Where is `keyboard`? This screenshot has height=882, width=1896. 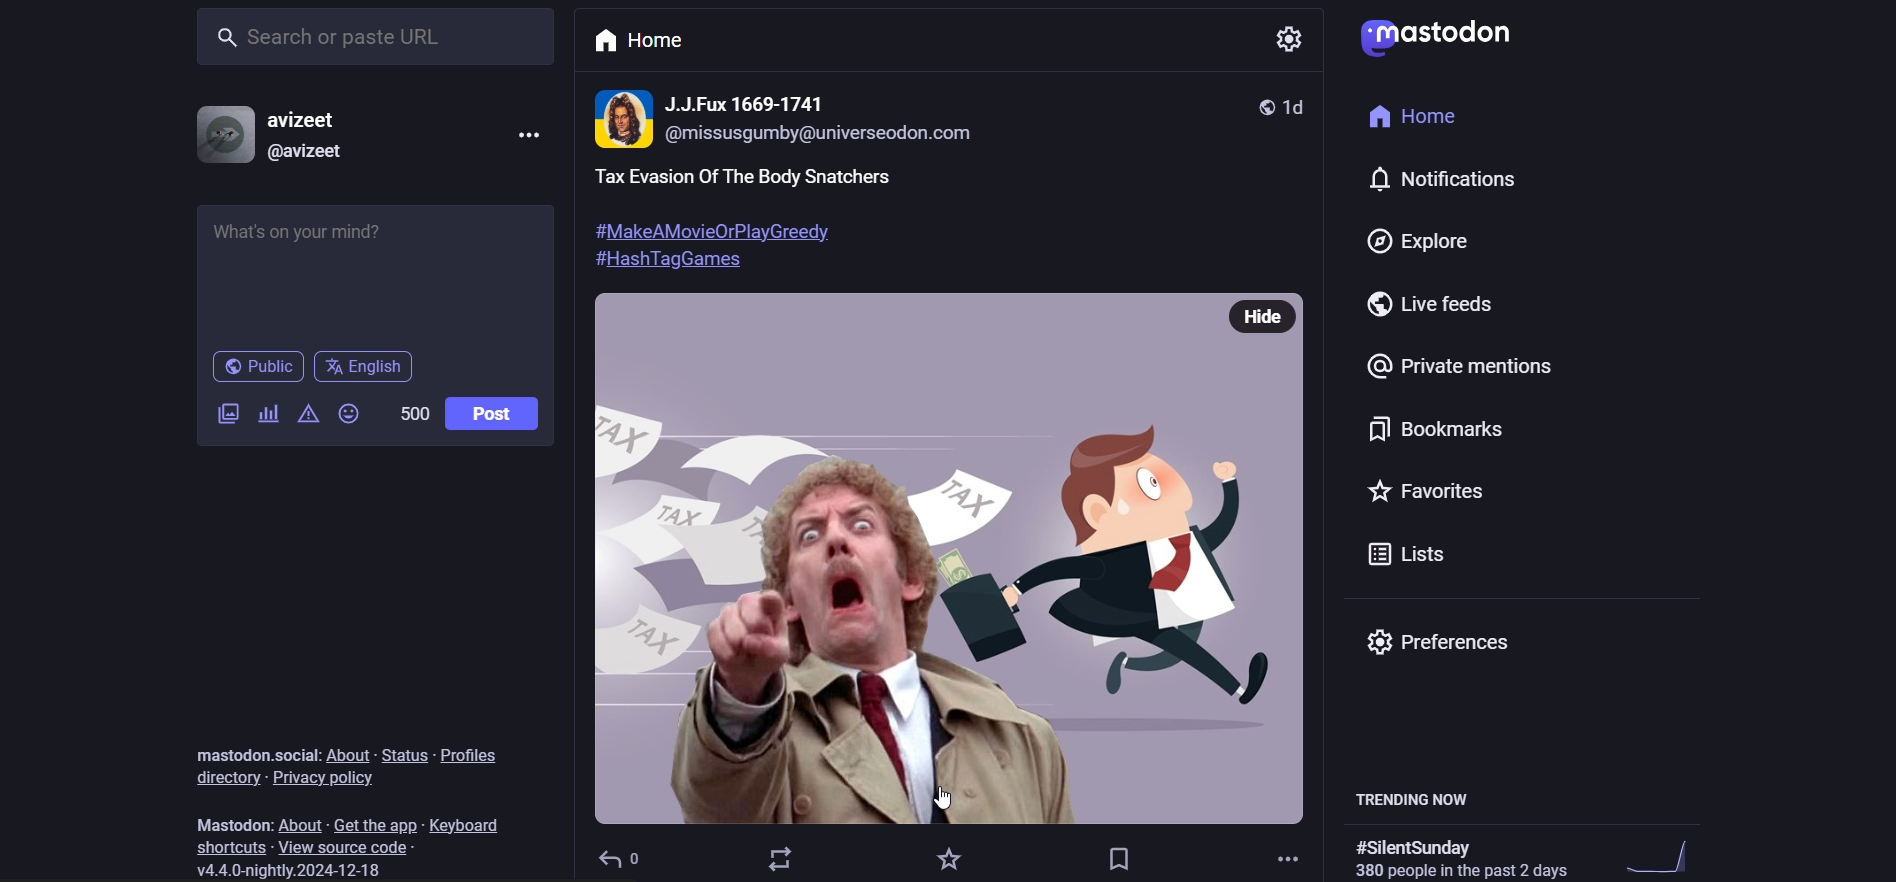 keyboard is located at coordinates (469, 825).